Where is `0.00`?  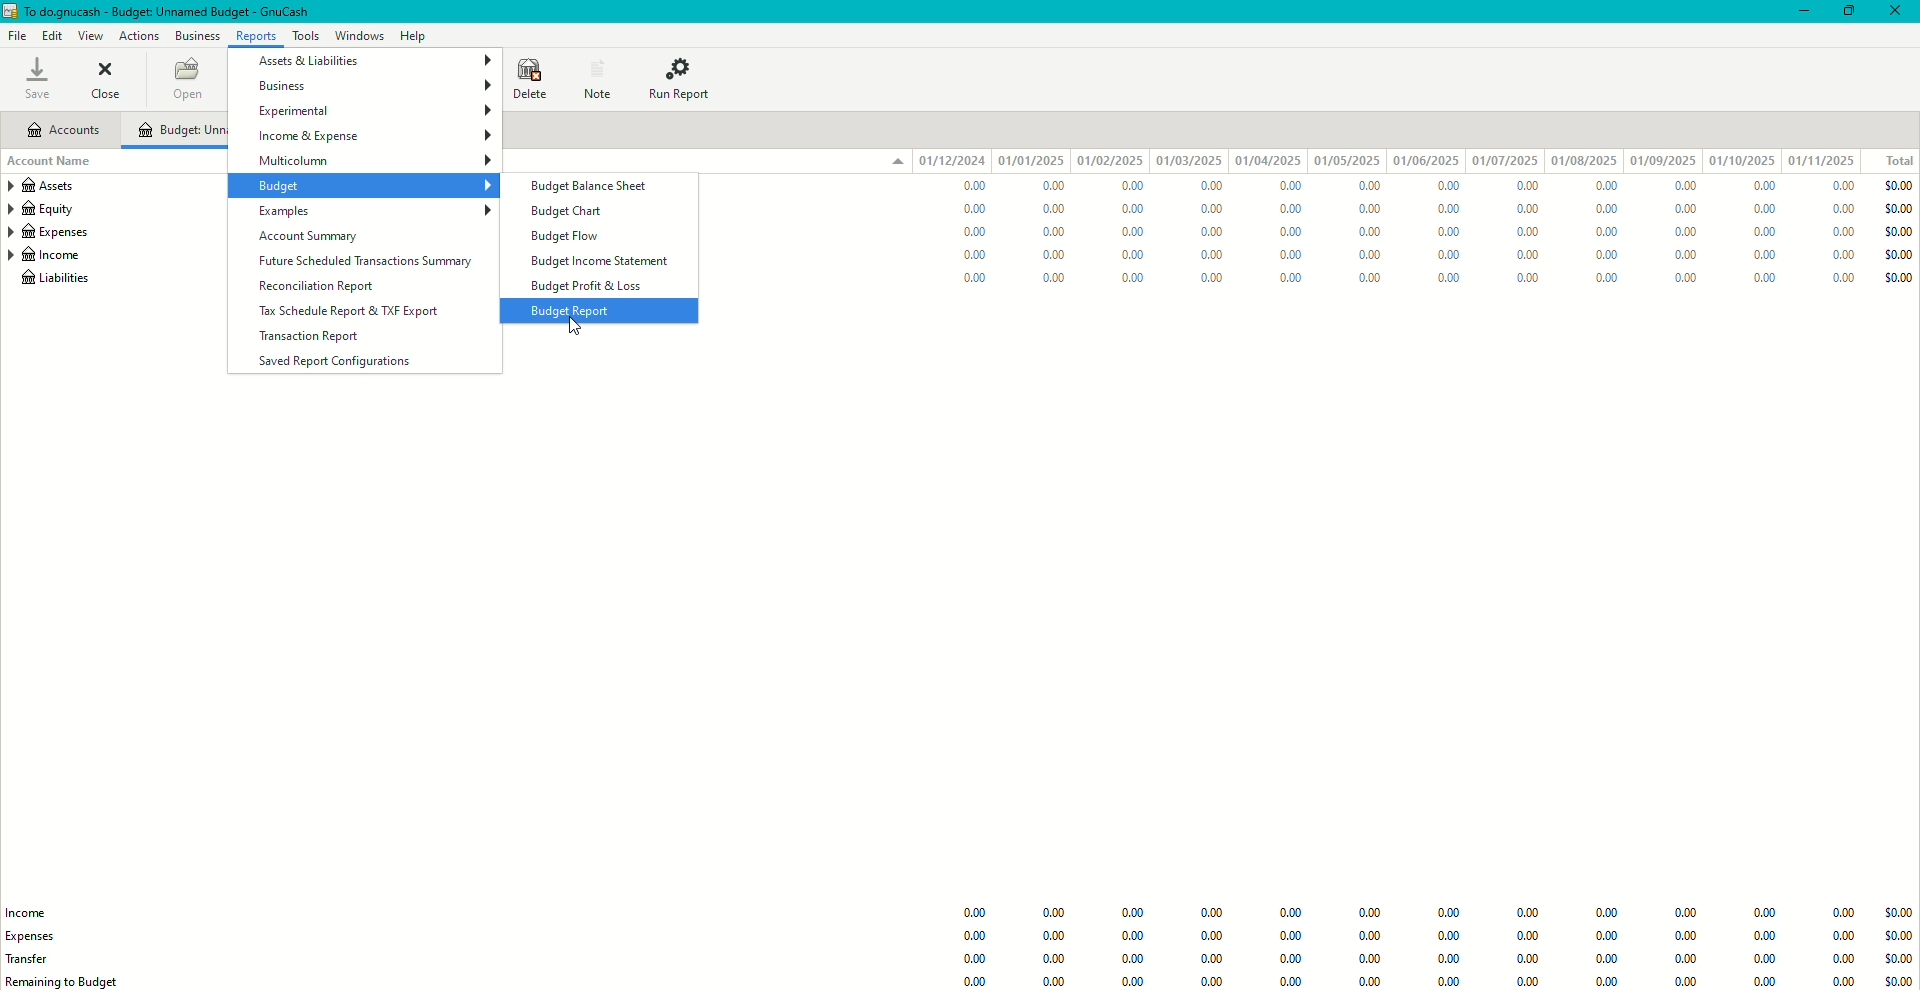 0.00 is located at coordinates (977, 936).